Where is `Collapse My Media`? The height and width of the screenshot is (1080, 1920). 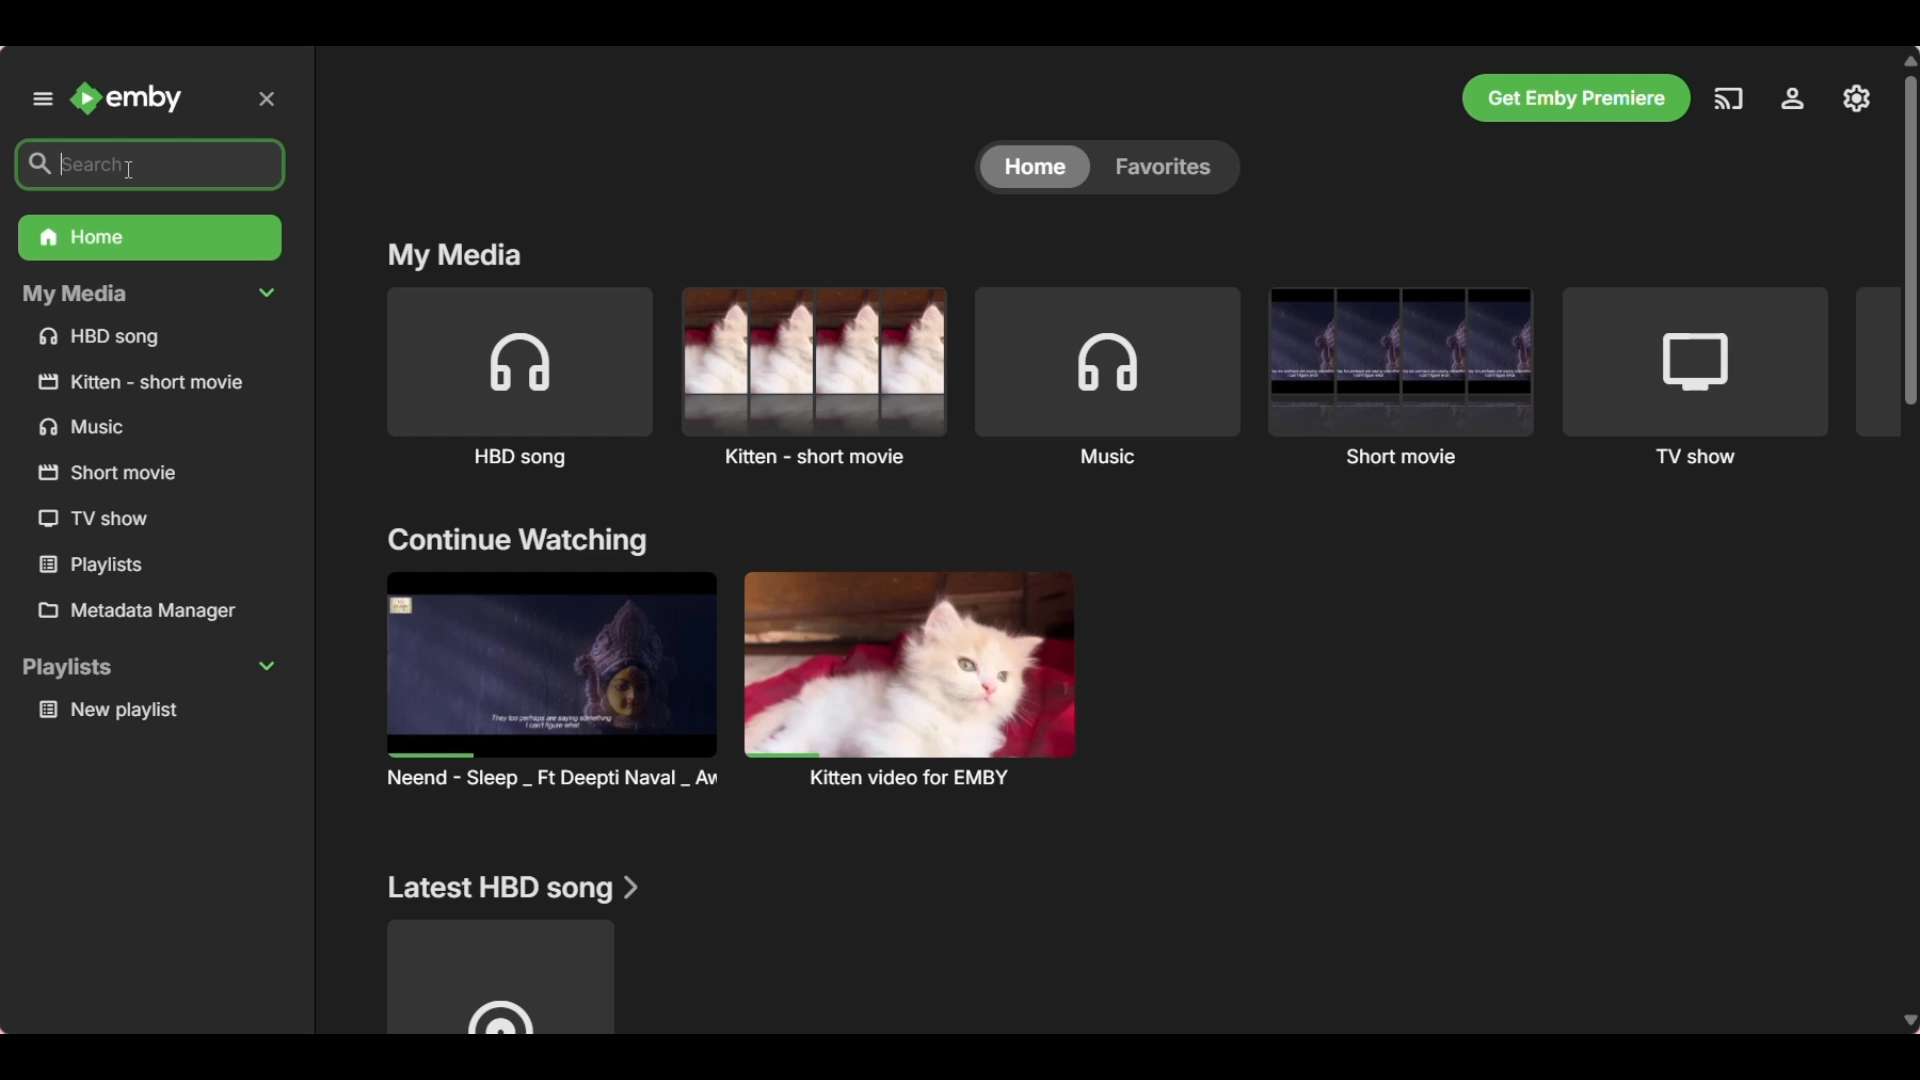 Collapse My Media is located at coordinates (147, 293).